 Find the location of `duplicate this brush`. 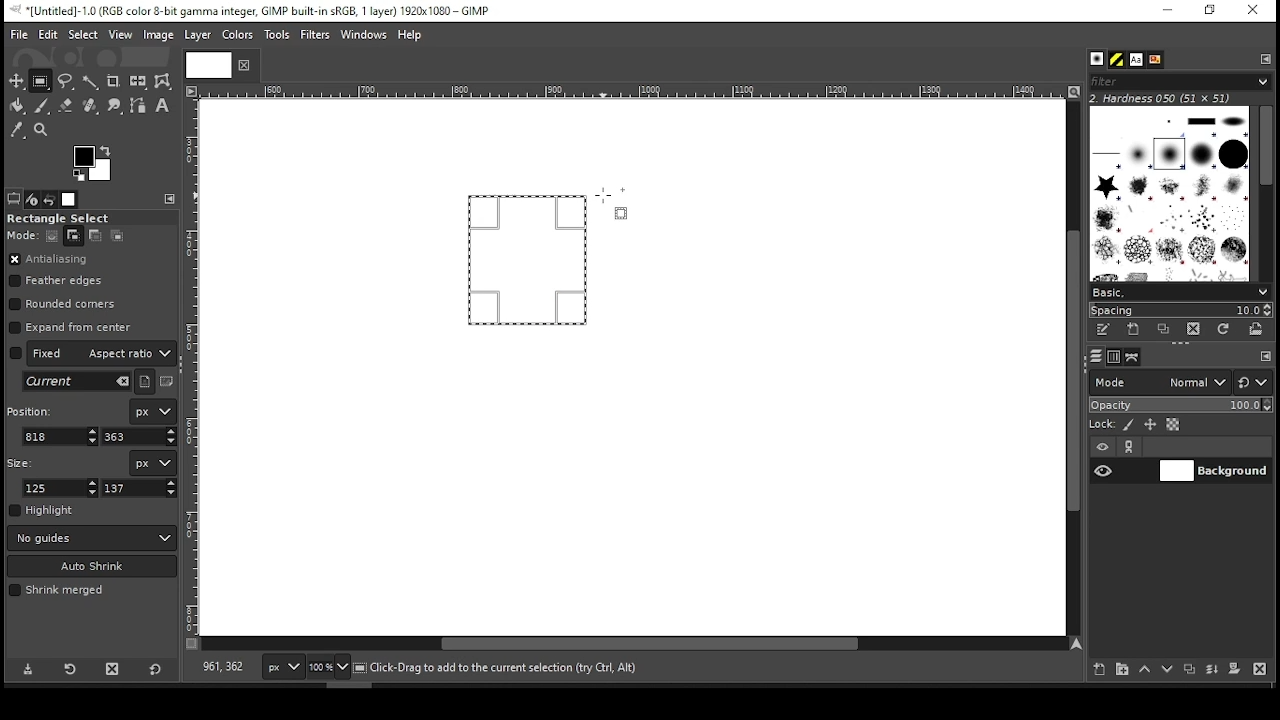

duplicate this brush is located at coordinates (1169, 329).